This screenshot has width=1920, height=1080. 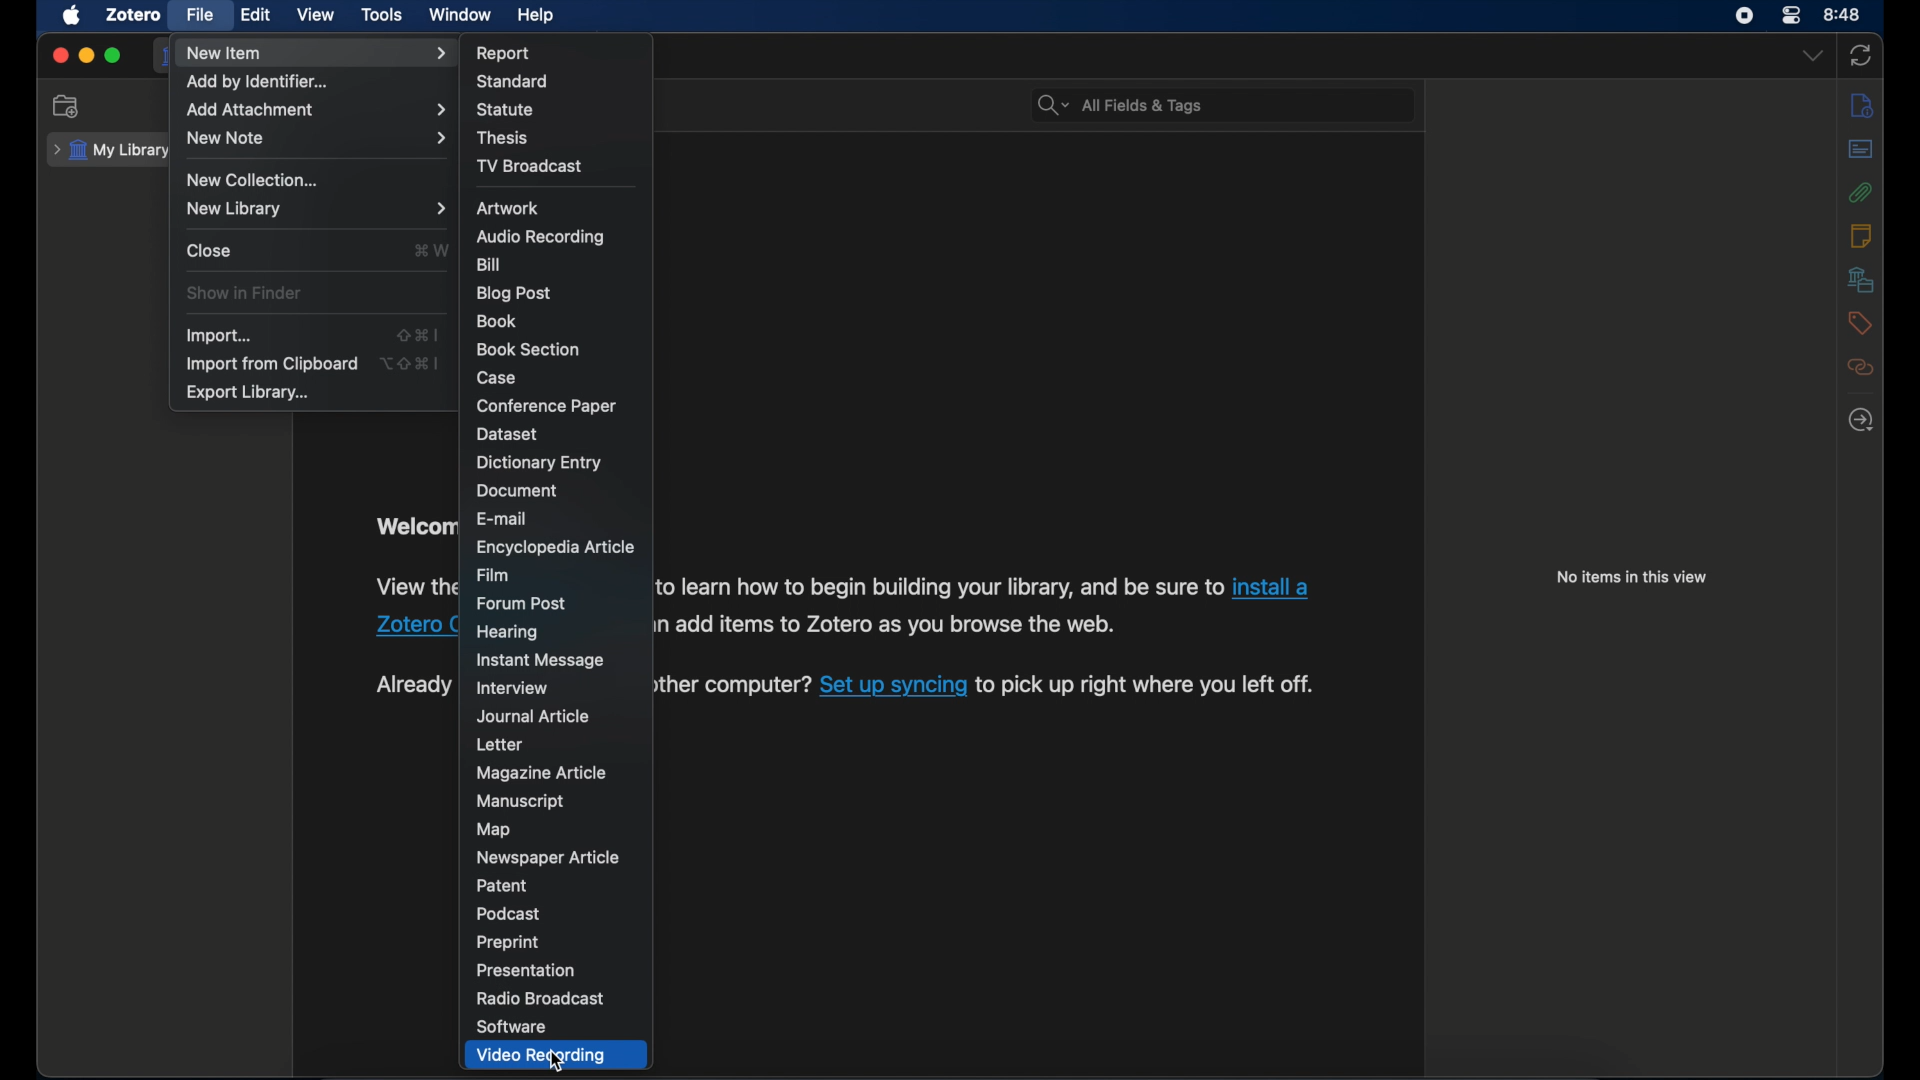 What do you see at coordinates (506, 435) in the screenshot?
I see `dataset` at bounding box center [506, 435].